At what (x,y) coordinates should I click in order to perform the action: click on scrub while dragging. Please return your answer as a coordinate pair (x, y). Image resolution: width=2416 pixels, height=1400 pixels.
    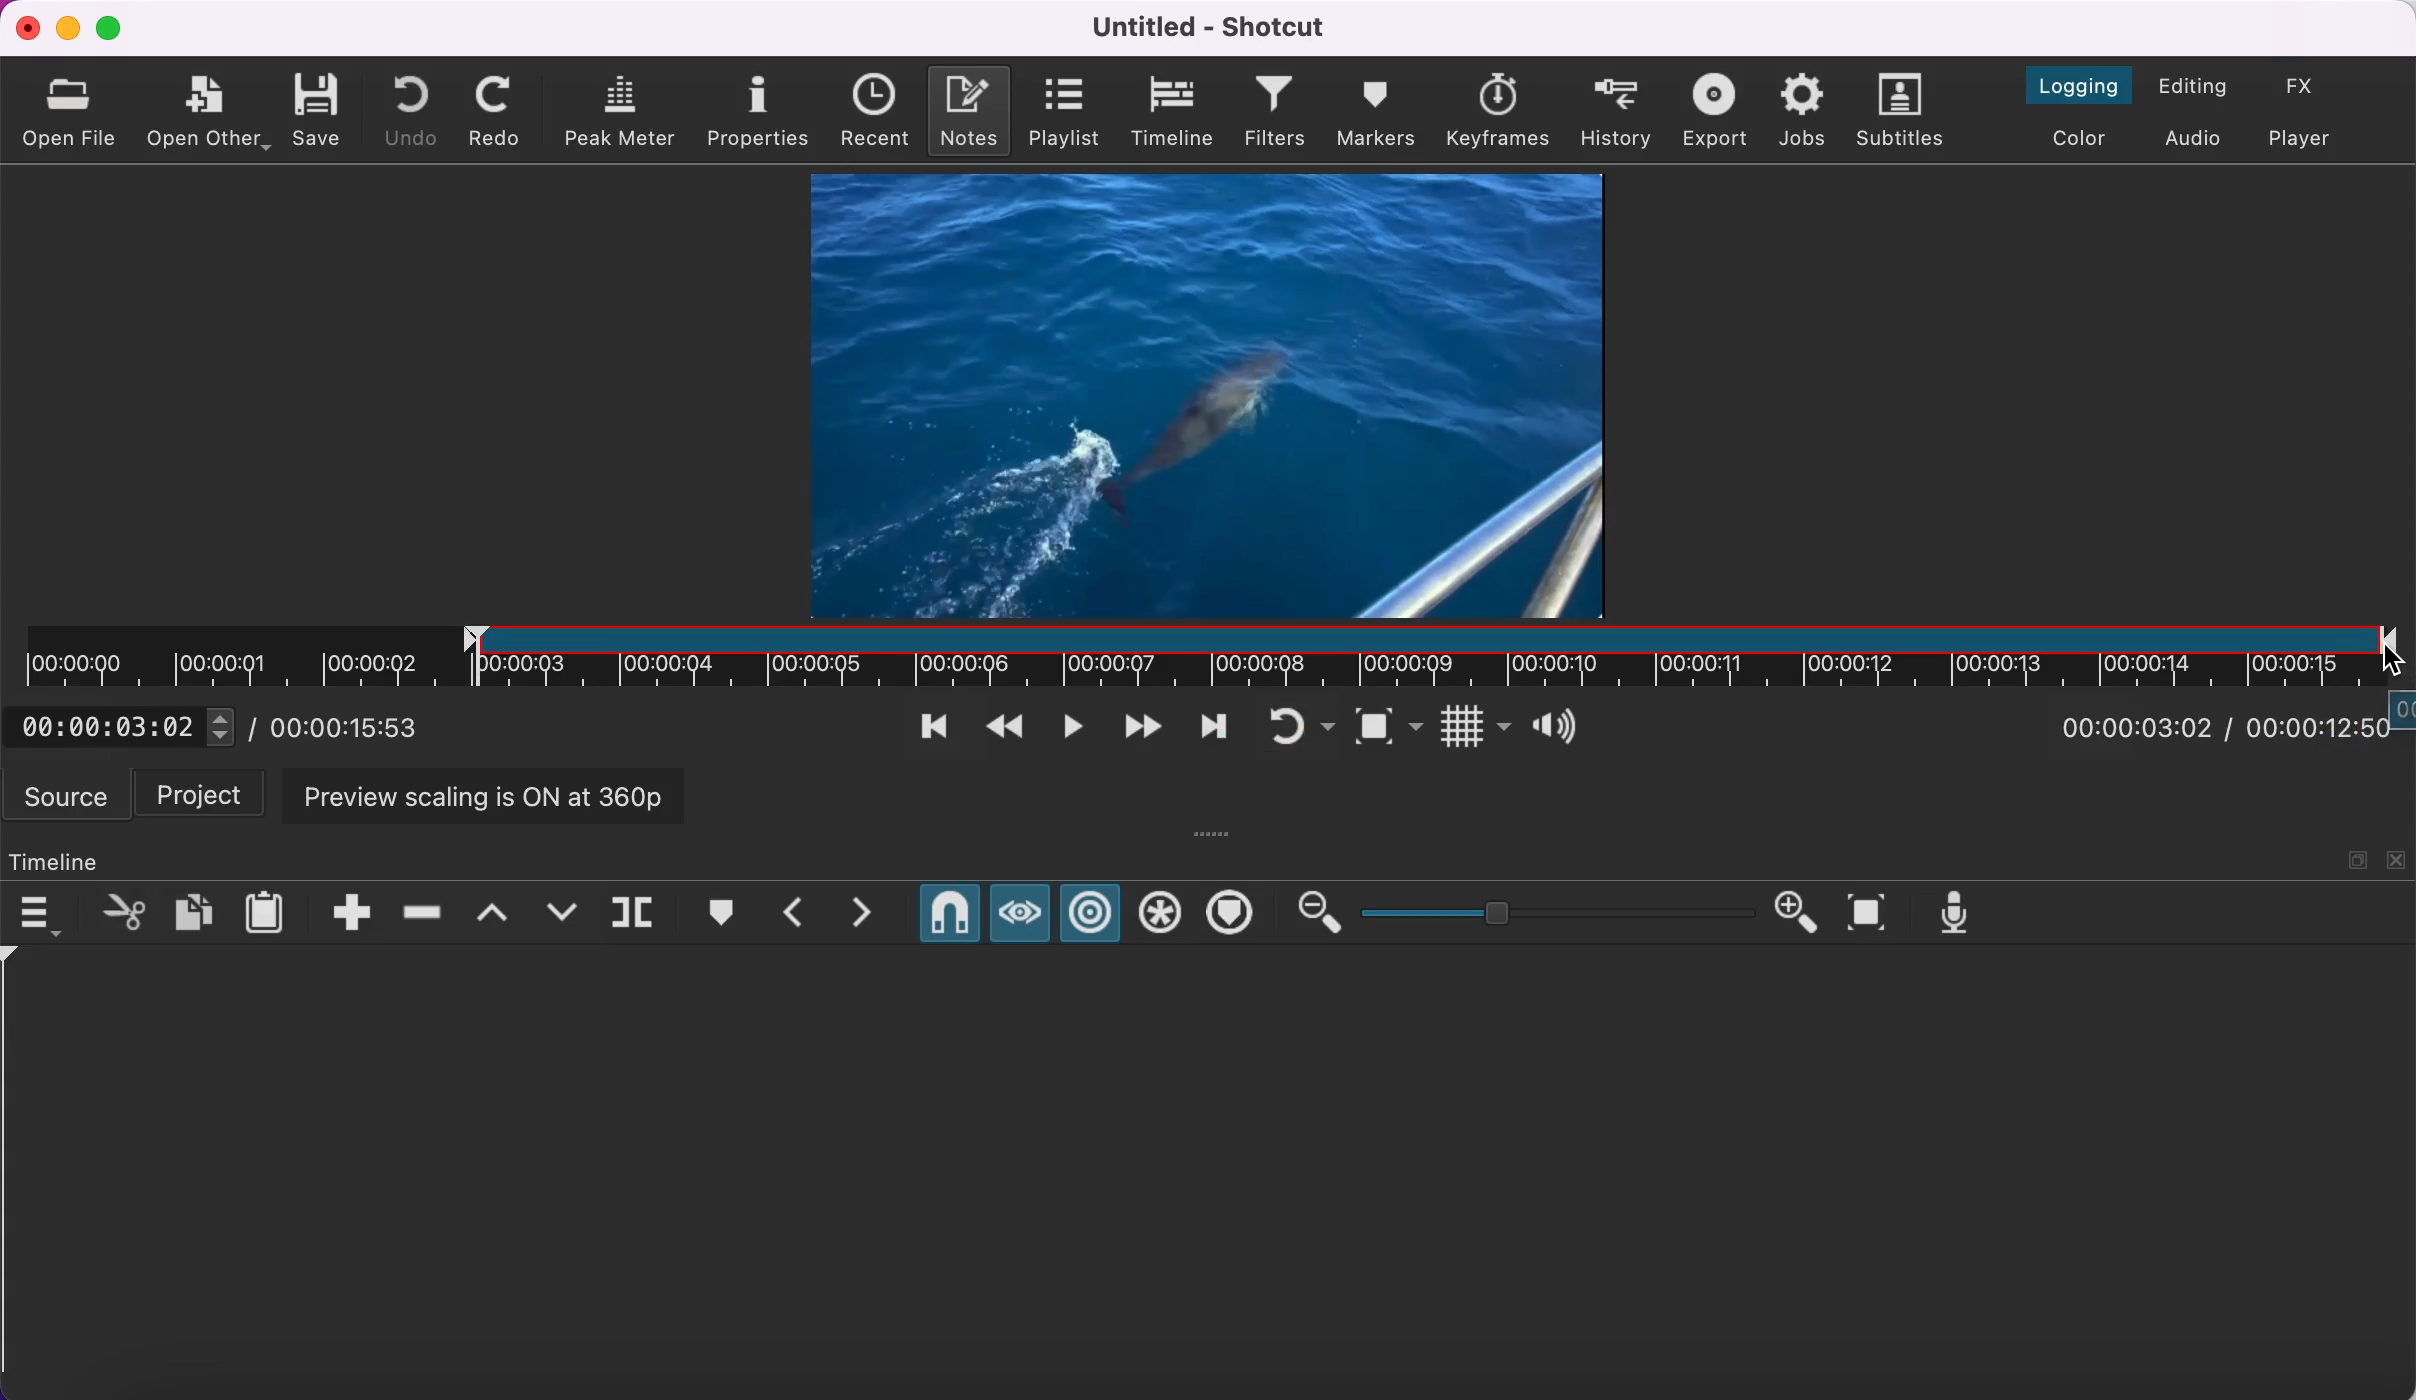
    Looking at the image, I should click on (1020, 911).